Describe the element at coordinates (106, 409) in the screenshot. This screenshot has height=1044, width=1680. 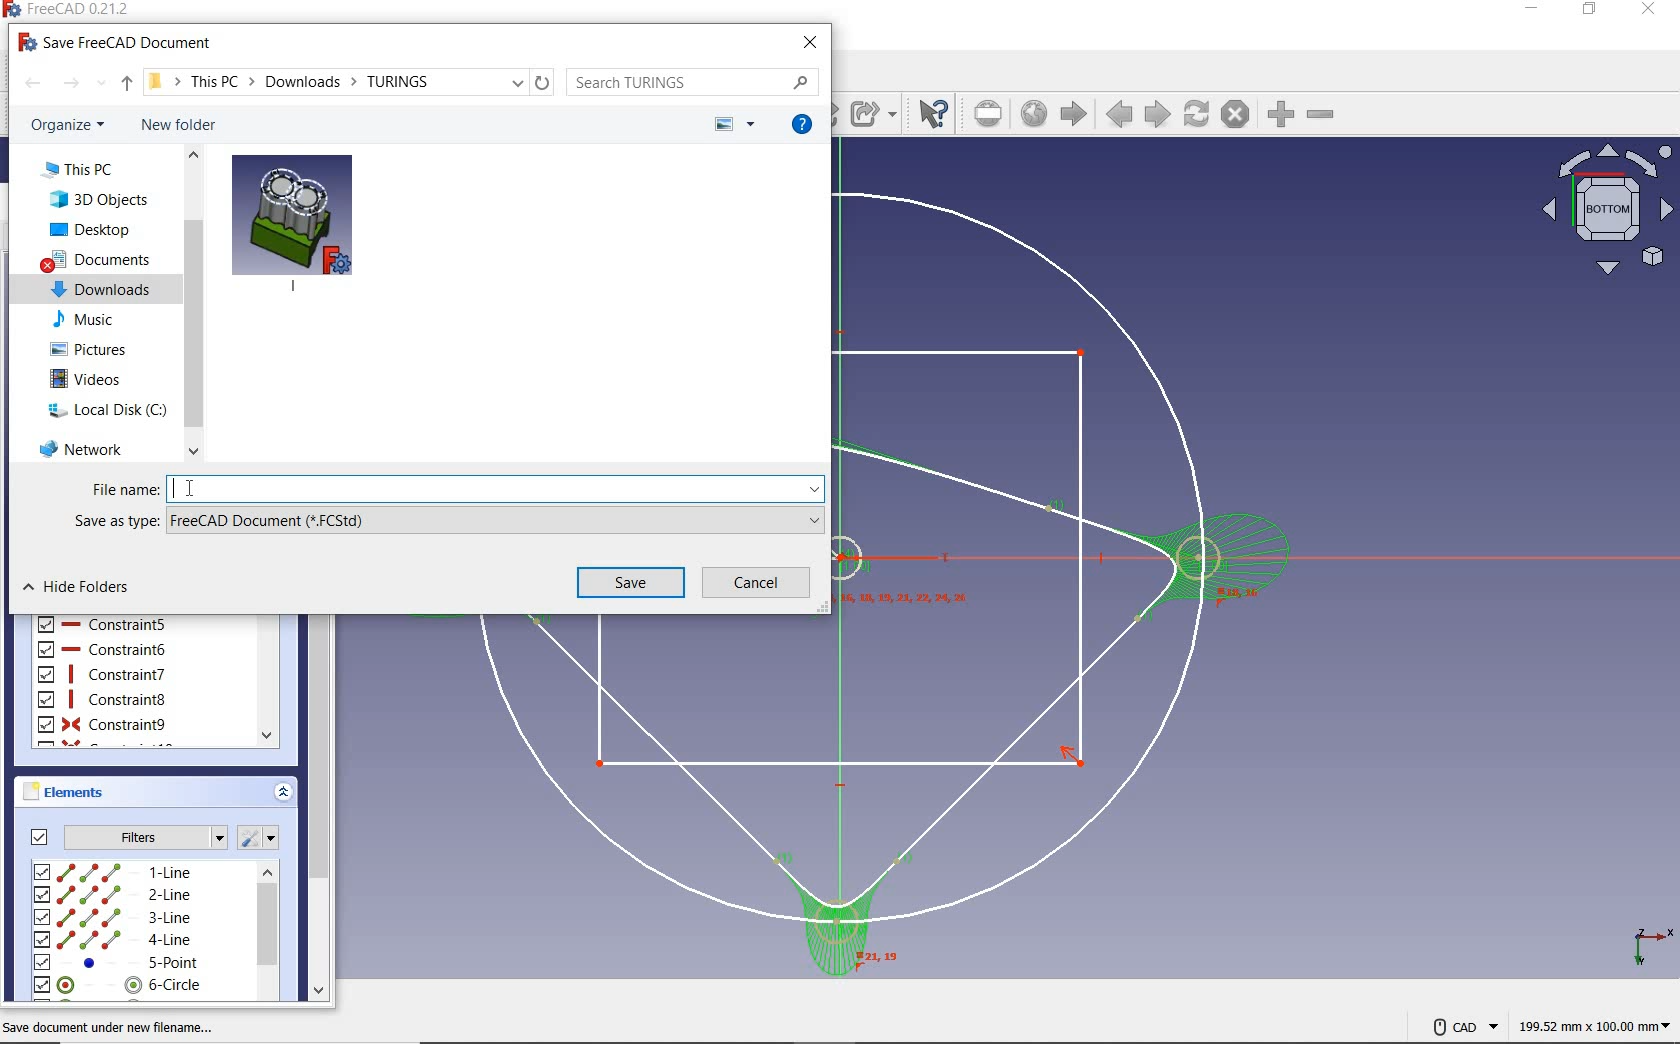
I see `local disk (C:)` at that location.